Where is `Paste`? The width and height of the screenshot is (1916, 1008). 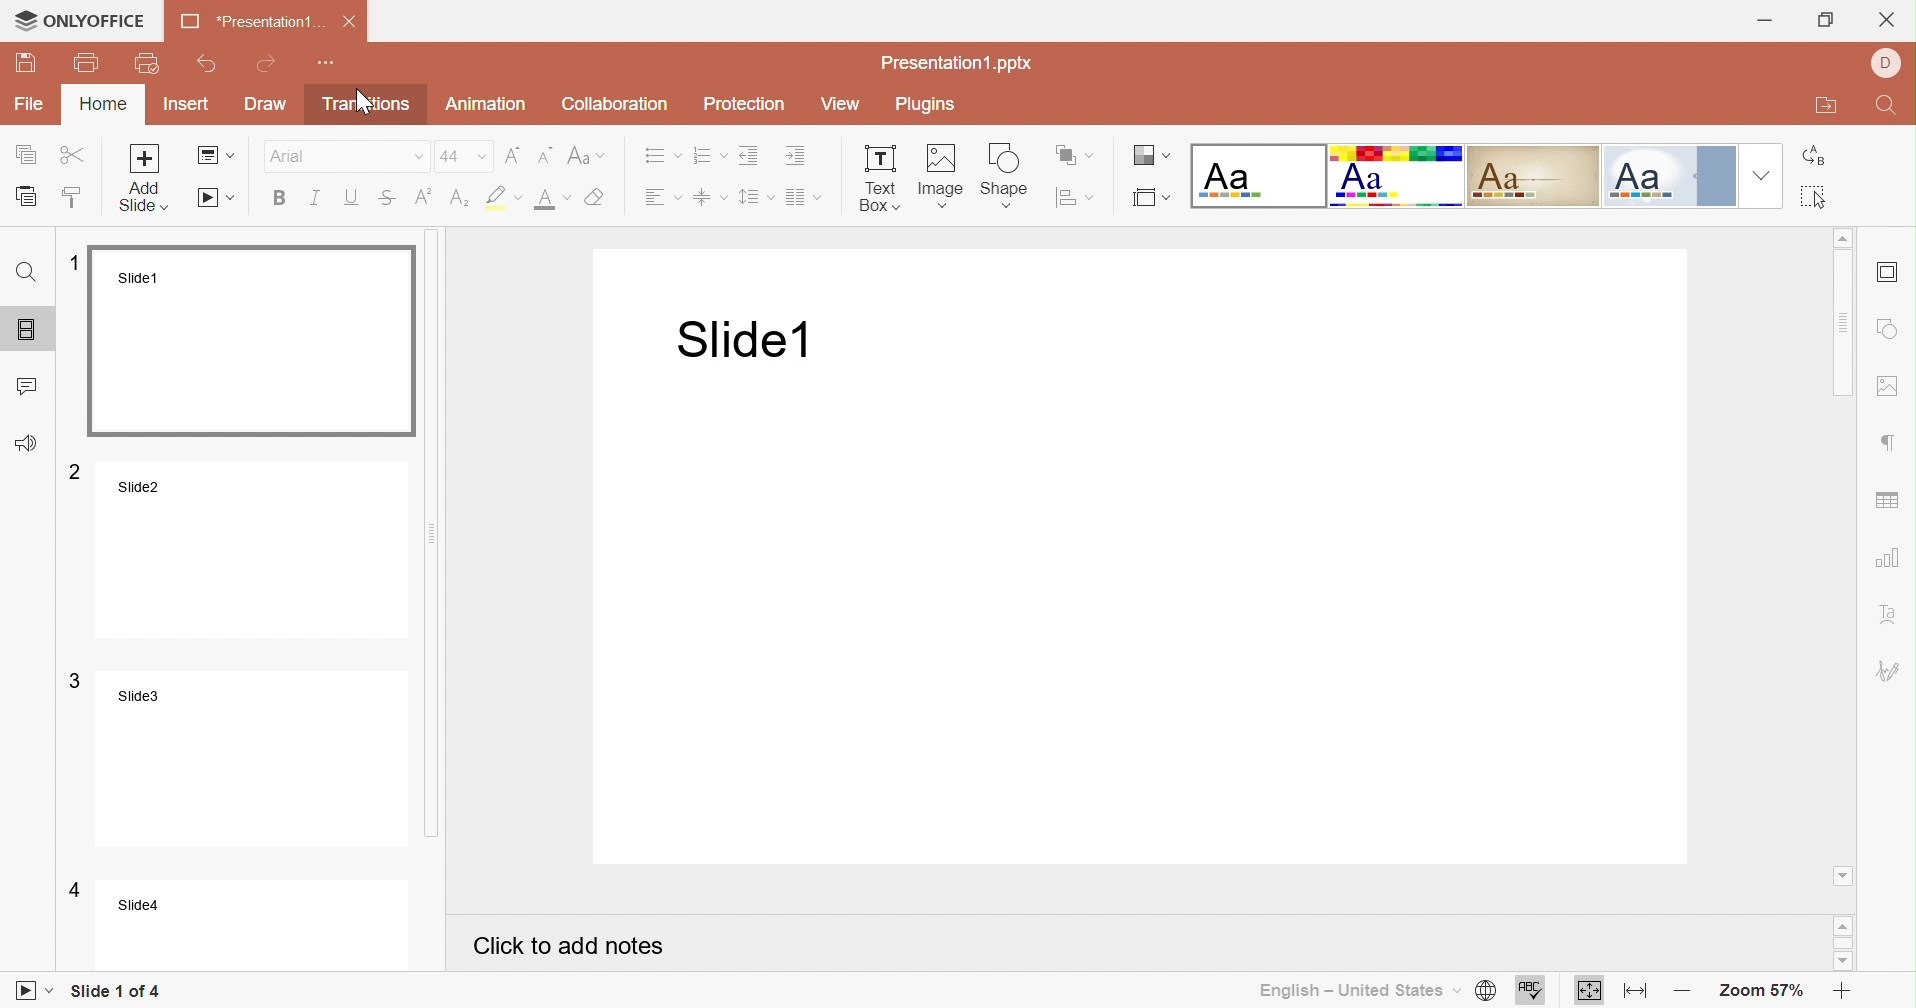
Paste is located at coordinates (29, 196).